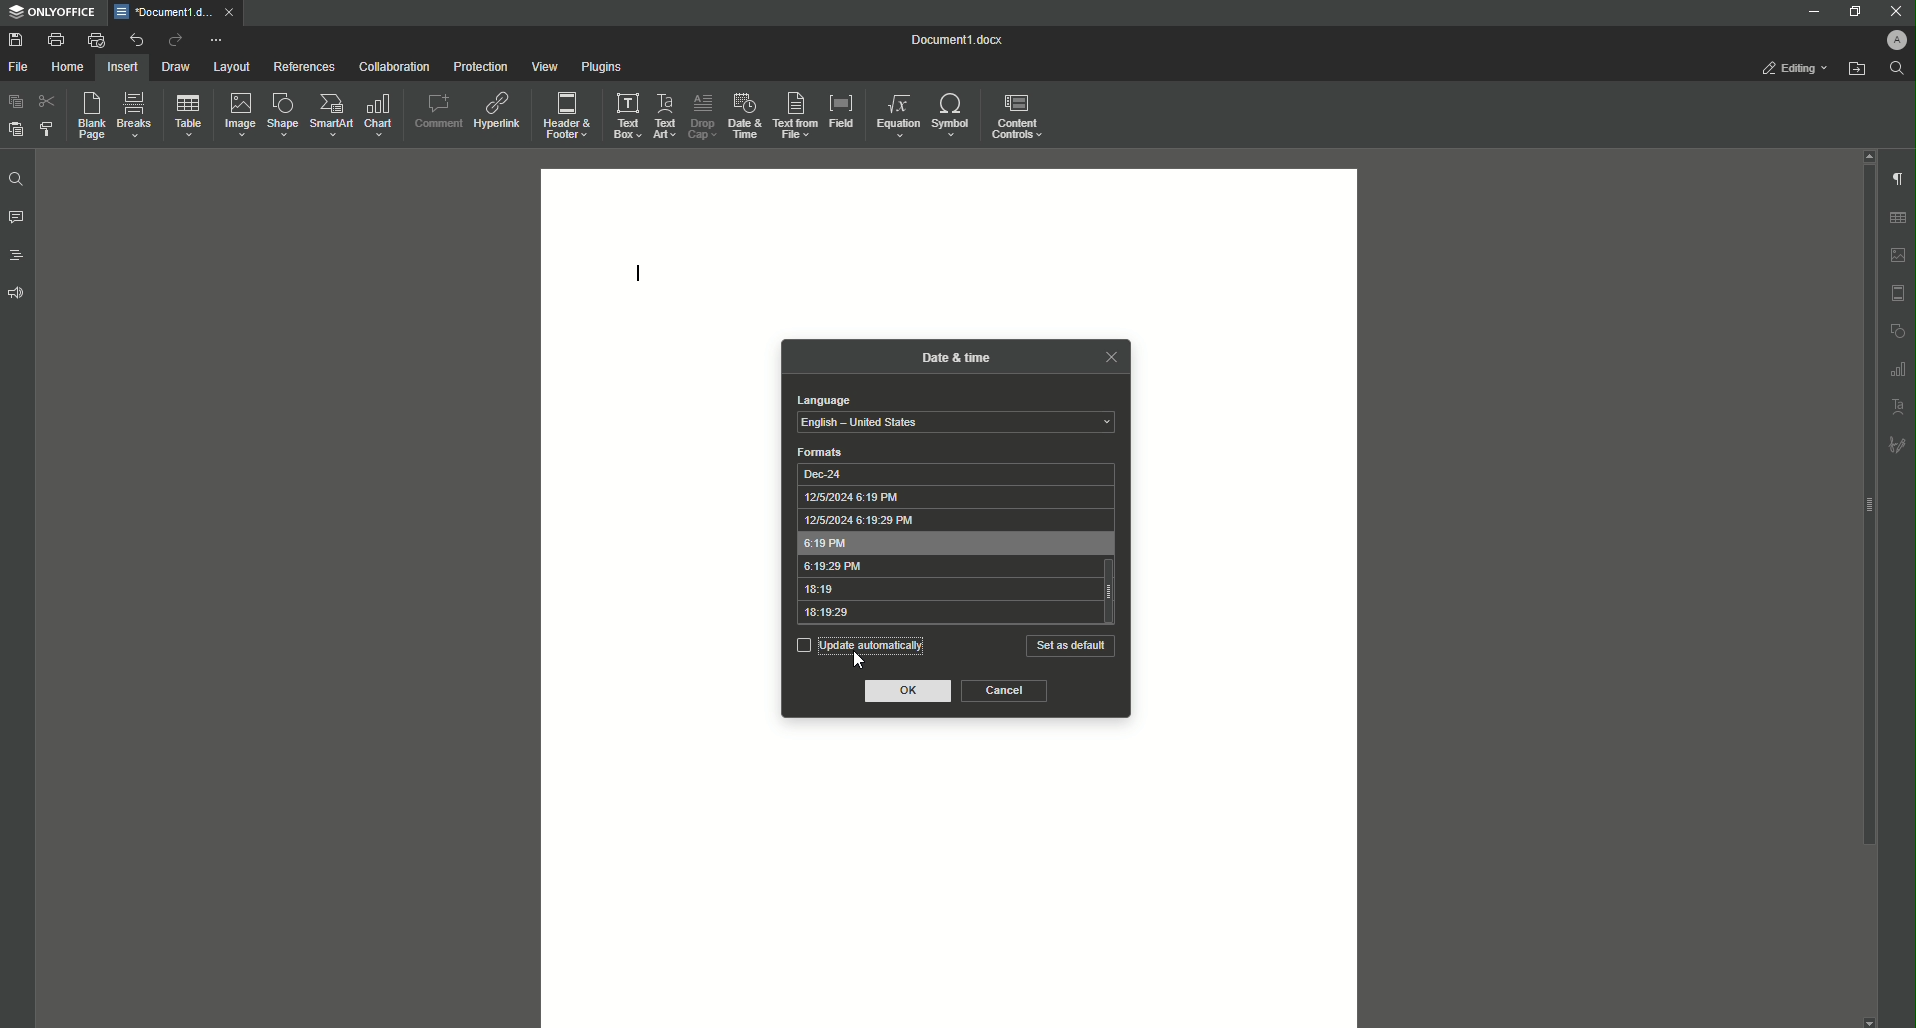  Describe the element at coordinates (701, 114) in the screenshot. I see `Drop Cap` at that location.